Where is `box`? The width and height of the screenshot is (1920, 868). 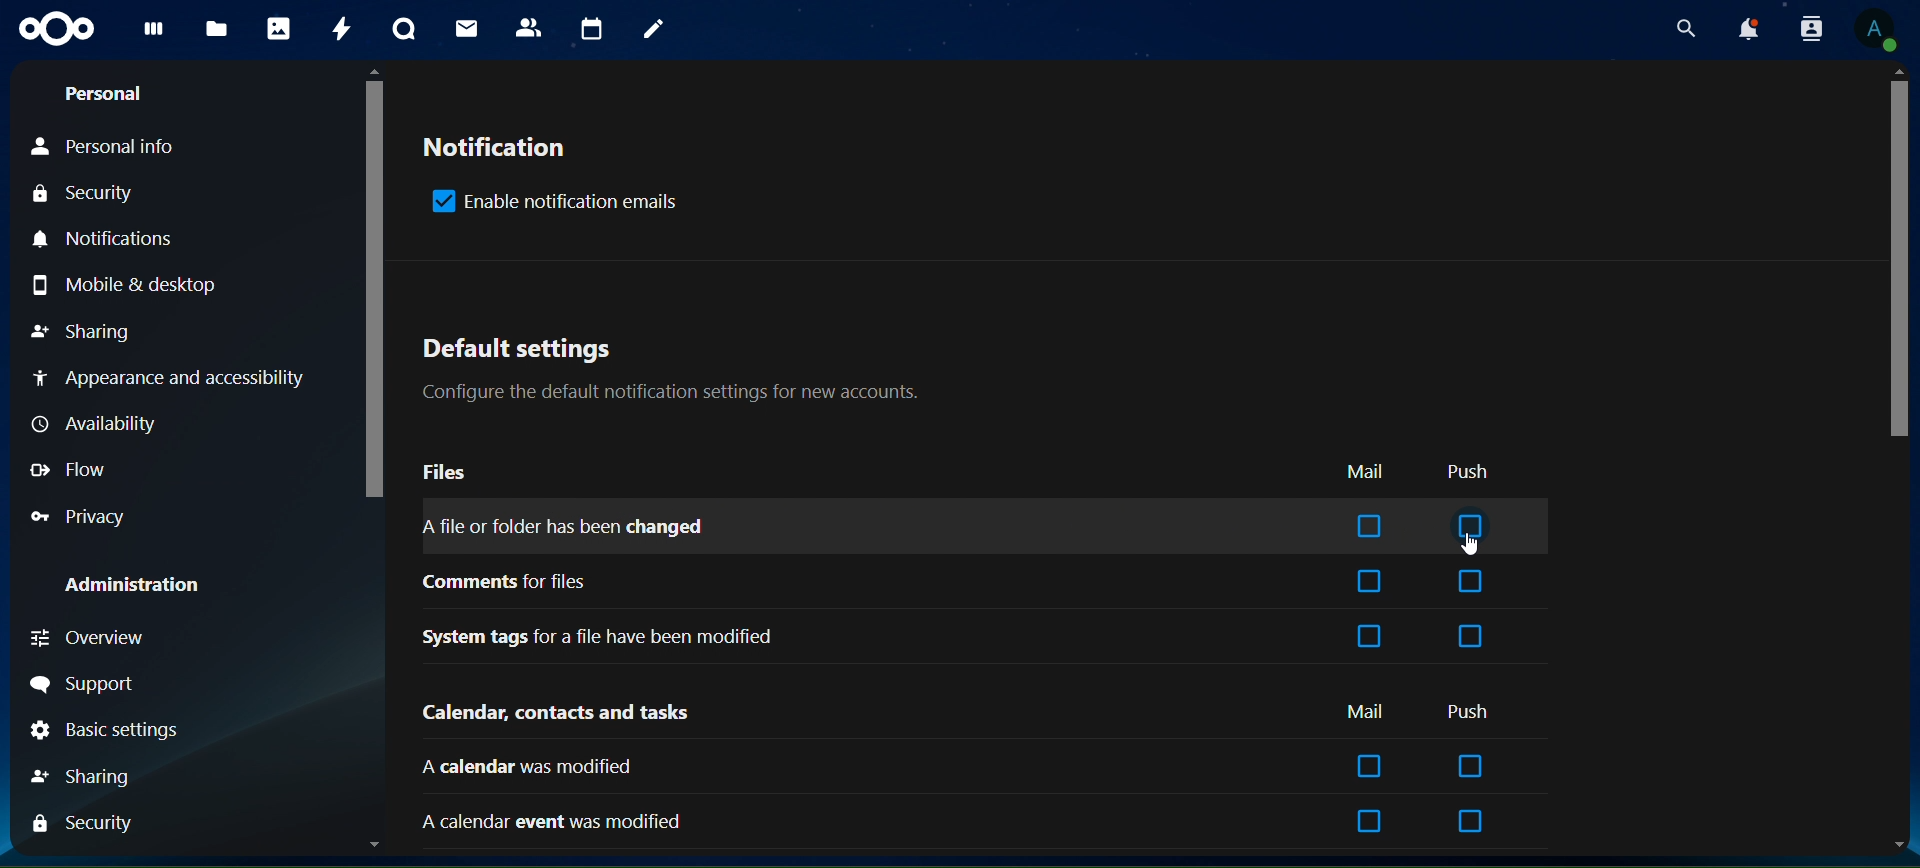
box is located at coordinates (1370, 766).